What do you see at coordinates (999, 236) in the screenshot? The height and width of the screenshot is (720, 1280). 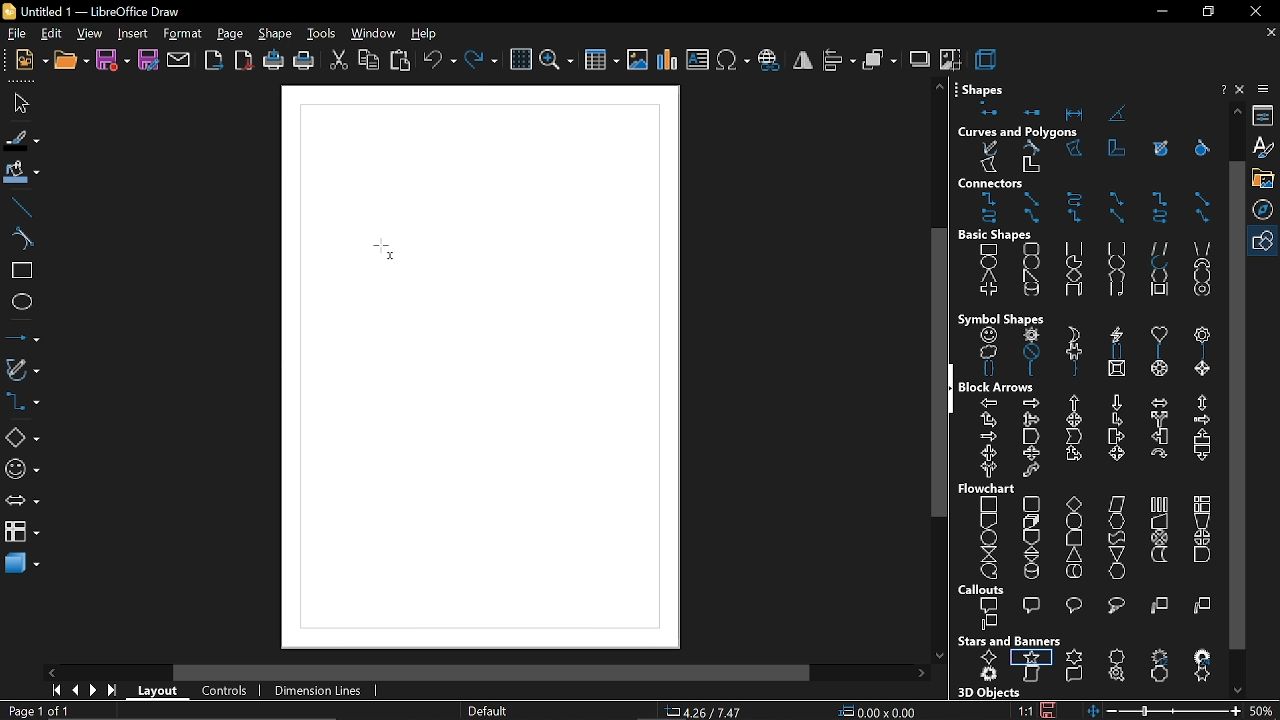 I see `basic shapes` at bounding box center [999, 236].